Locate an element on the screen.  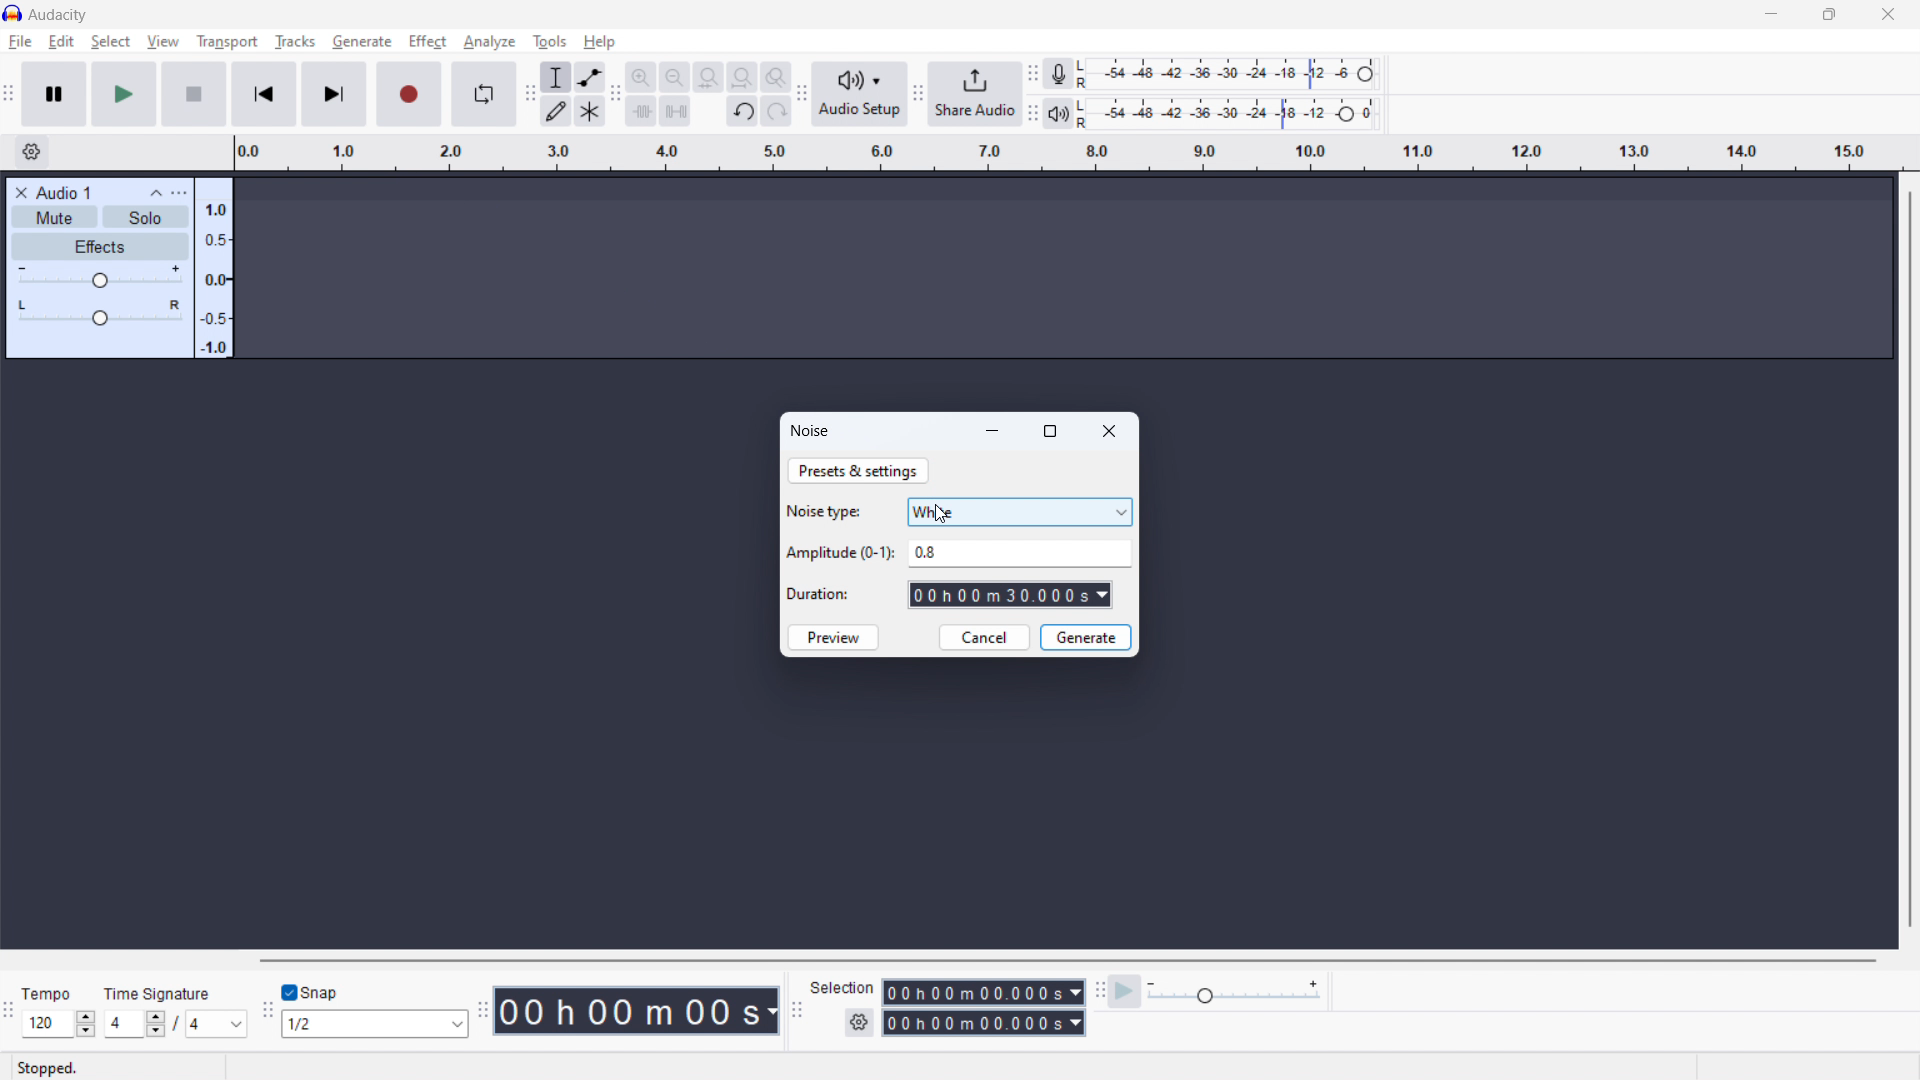
skip to start is located at coordinates (264, 94).